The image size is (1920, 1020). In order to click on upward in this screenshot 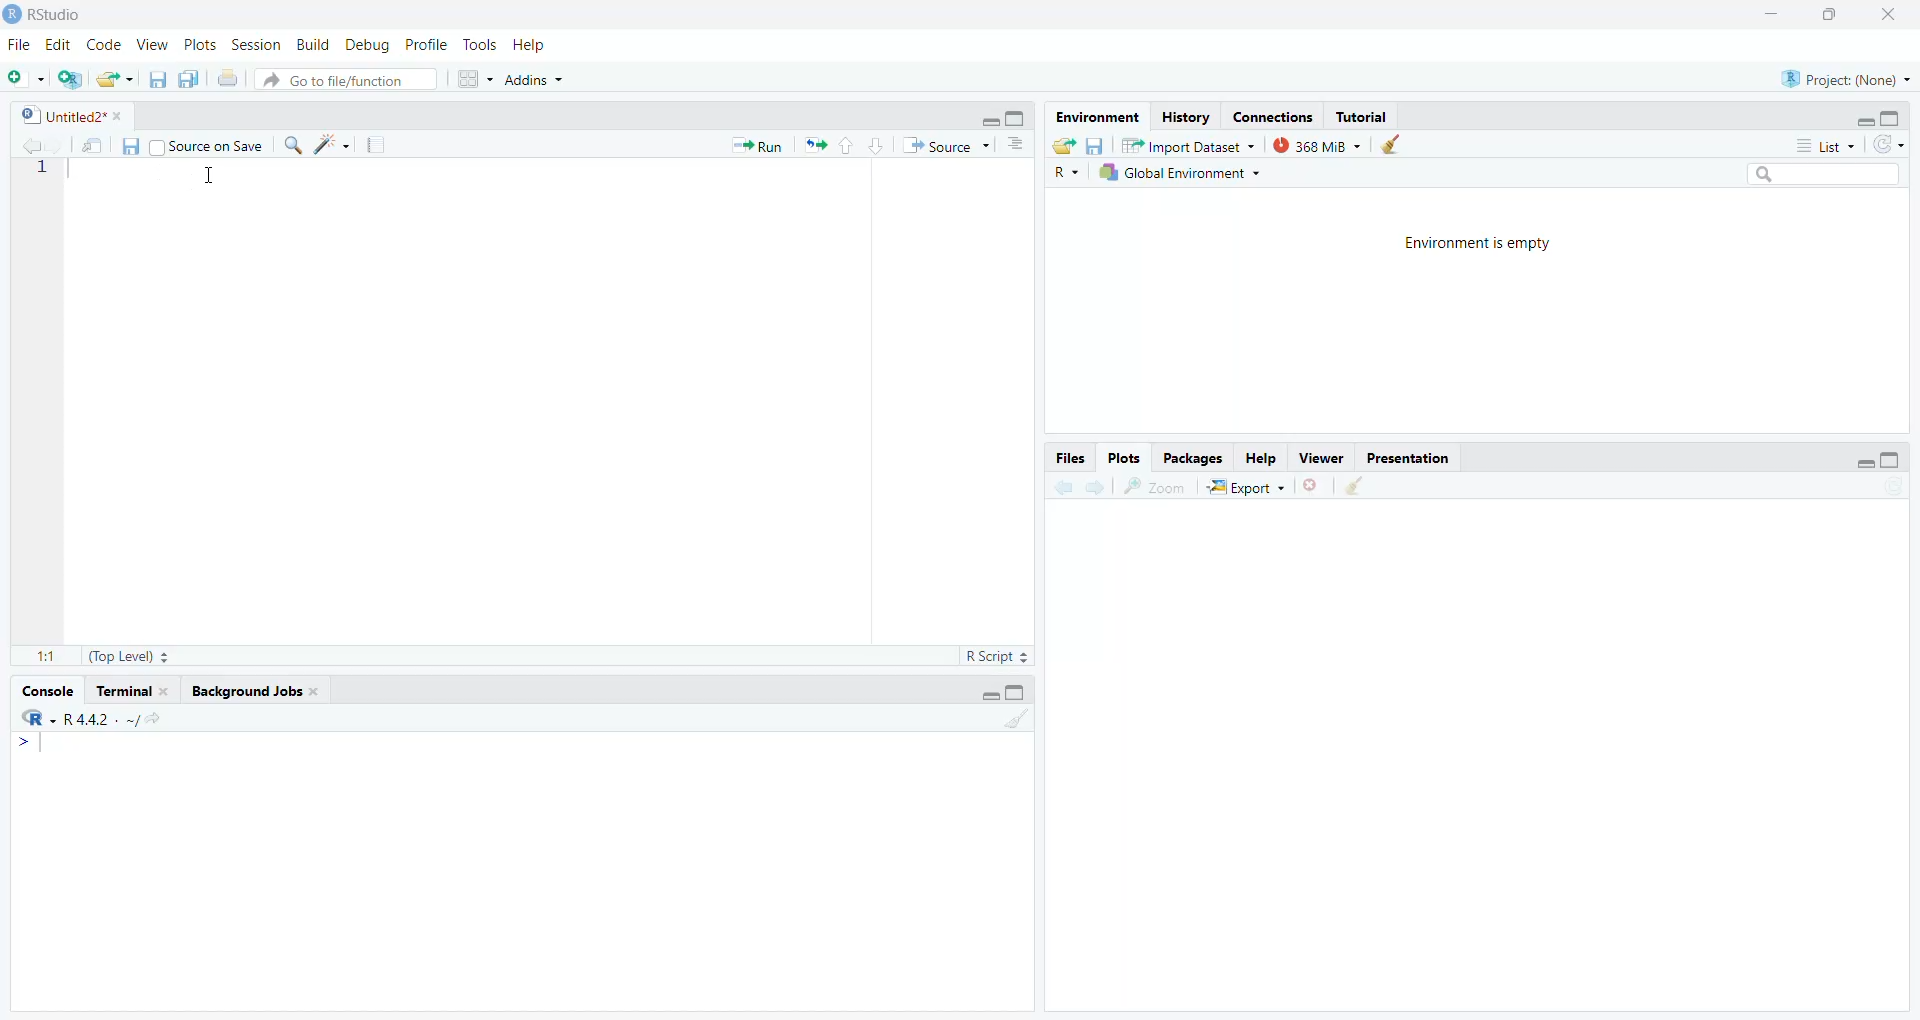, I will do `click(849, 148)`.